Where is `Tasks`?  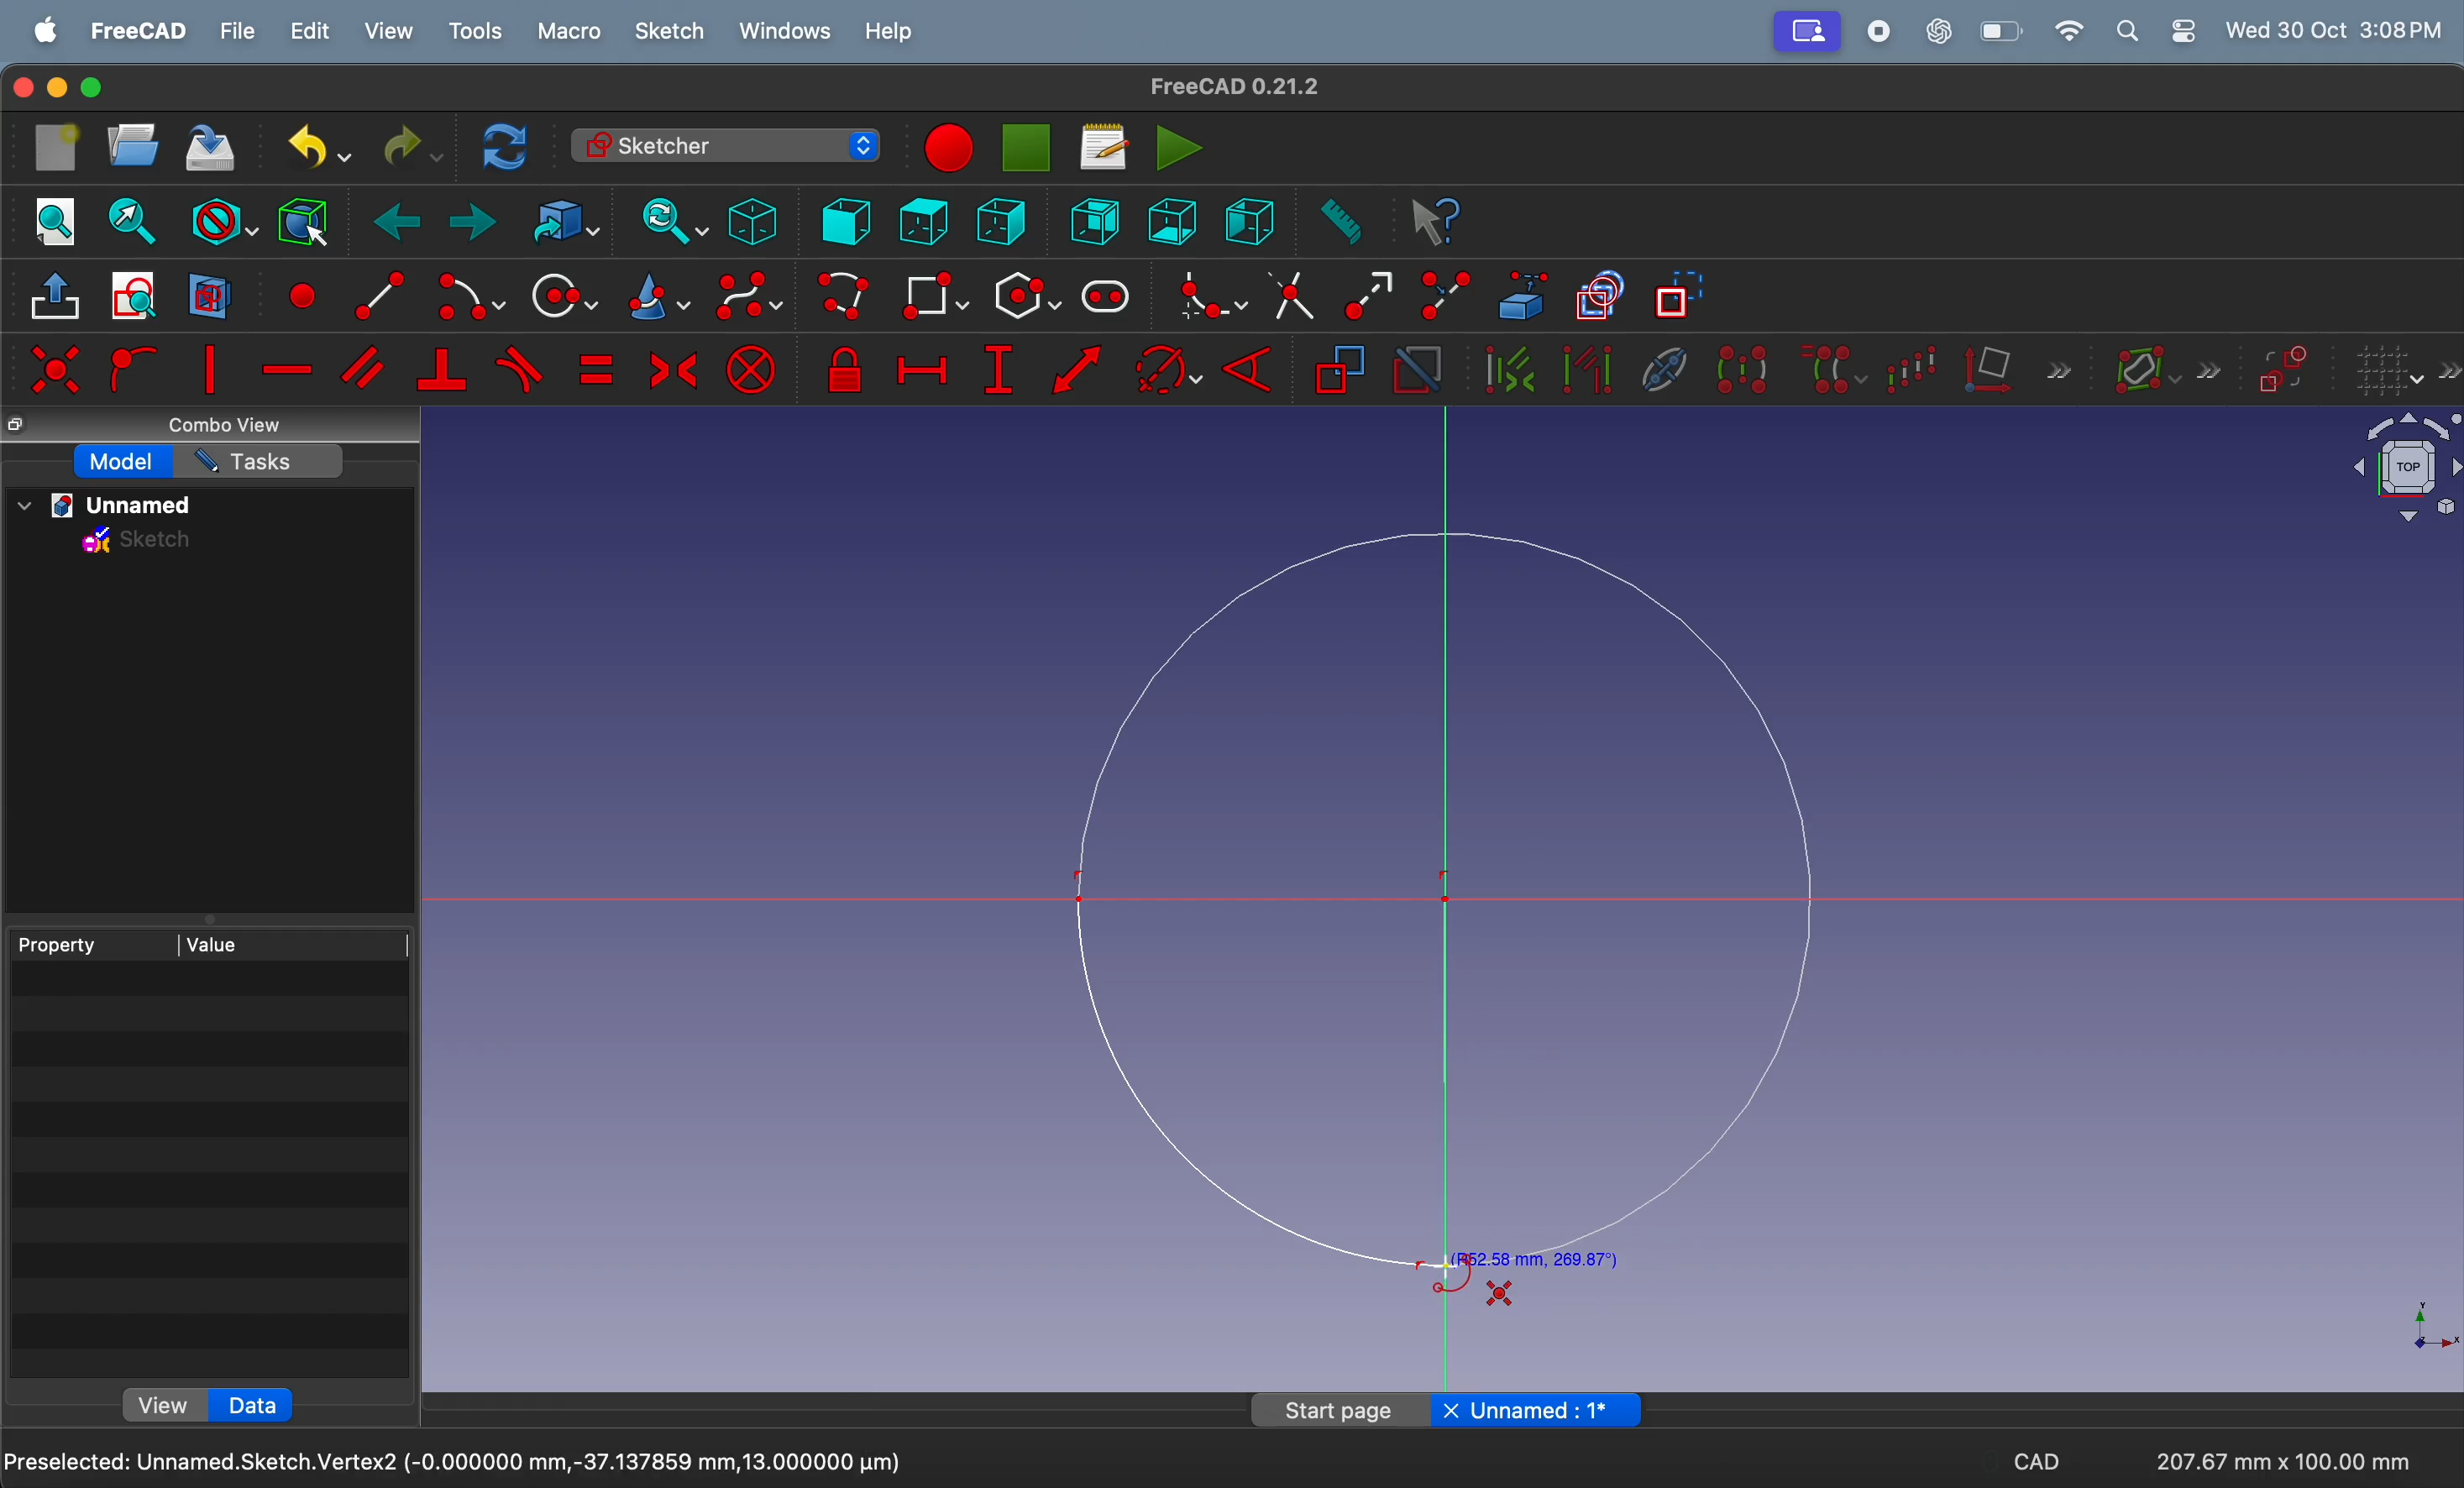 Tasks is located at coordinates (259, 461).